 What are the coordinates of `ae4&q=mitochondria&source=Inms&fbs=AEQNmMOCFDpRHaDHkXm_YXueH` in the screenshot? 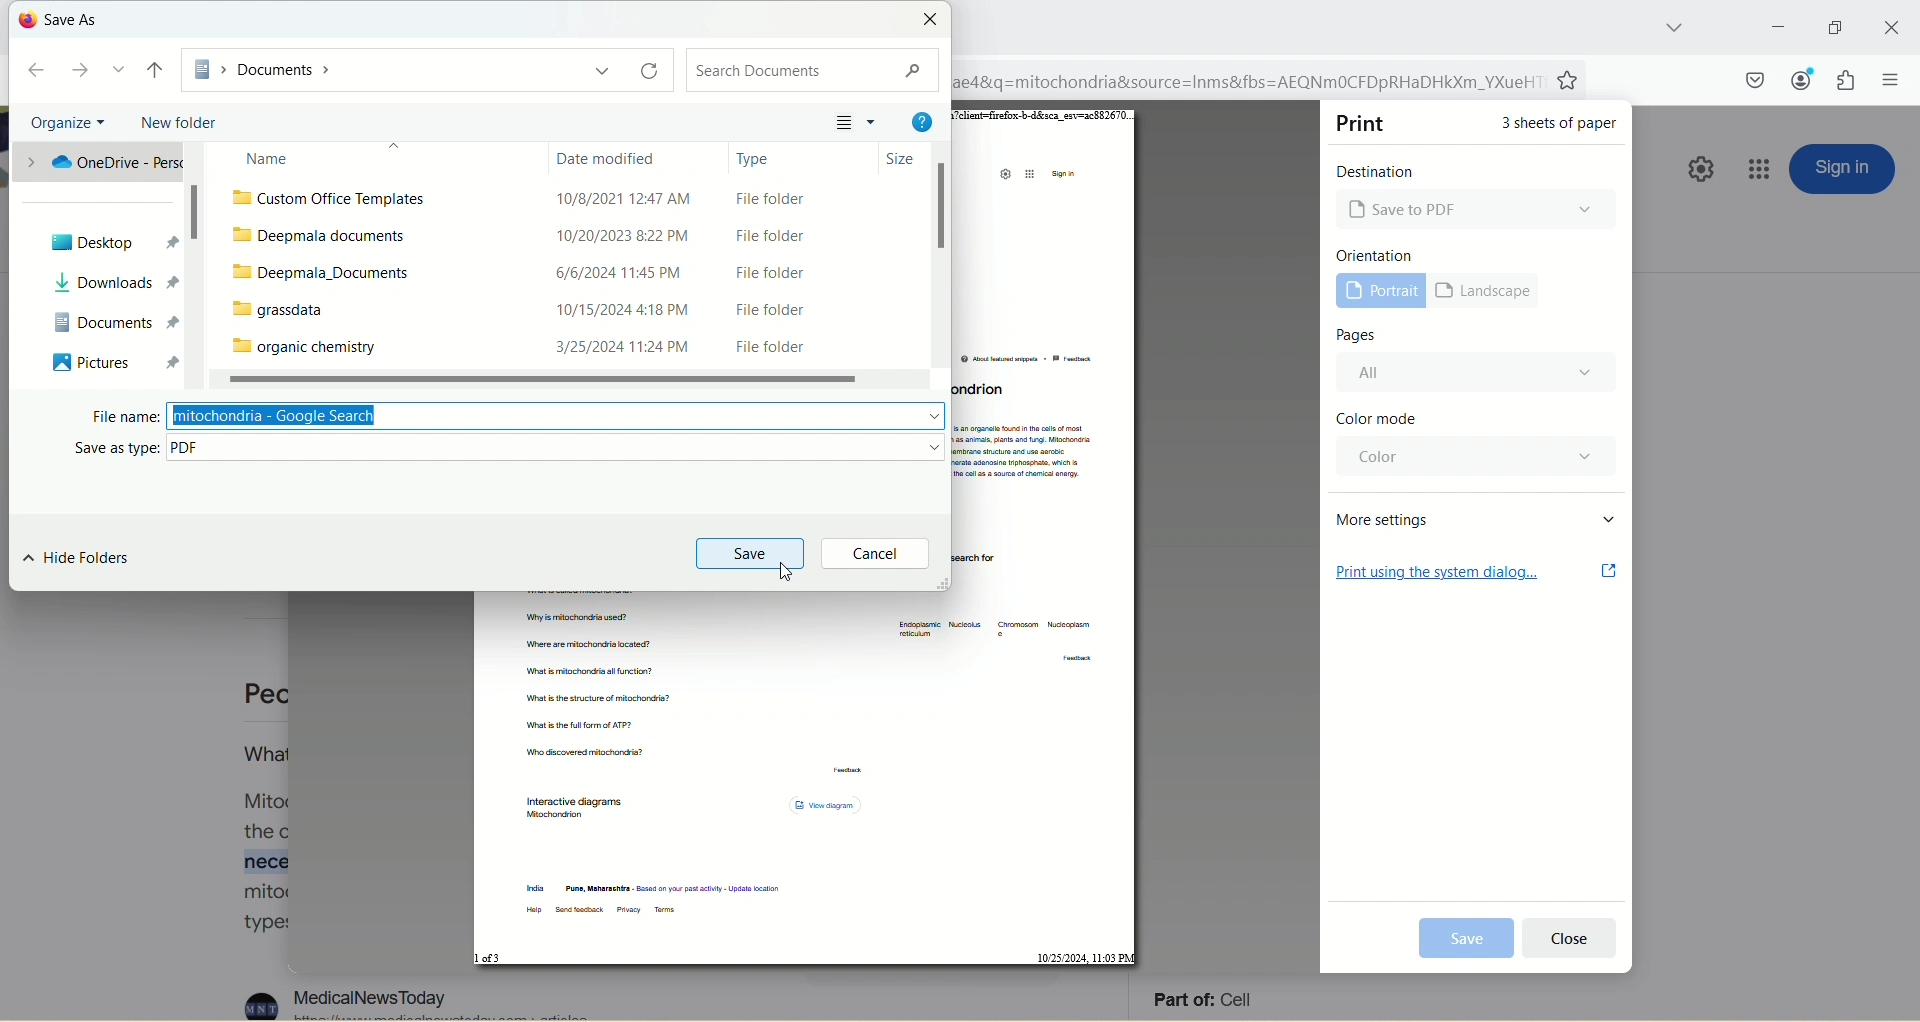 It's located at (1248, 82).